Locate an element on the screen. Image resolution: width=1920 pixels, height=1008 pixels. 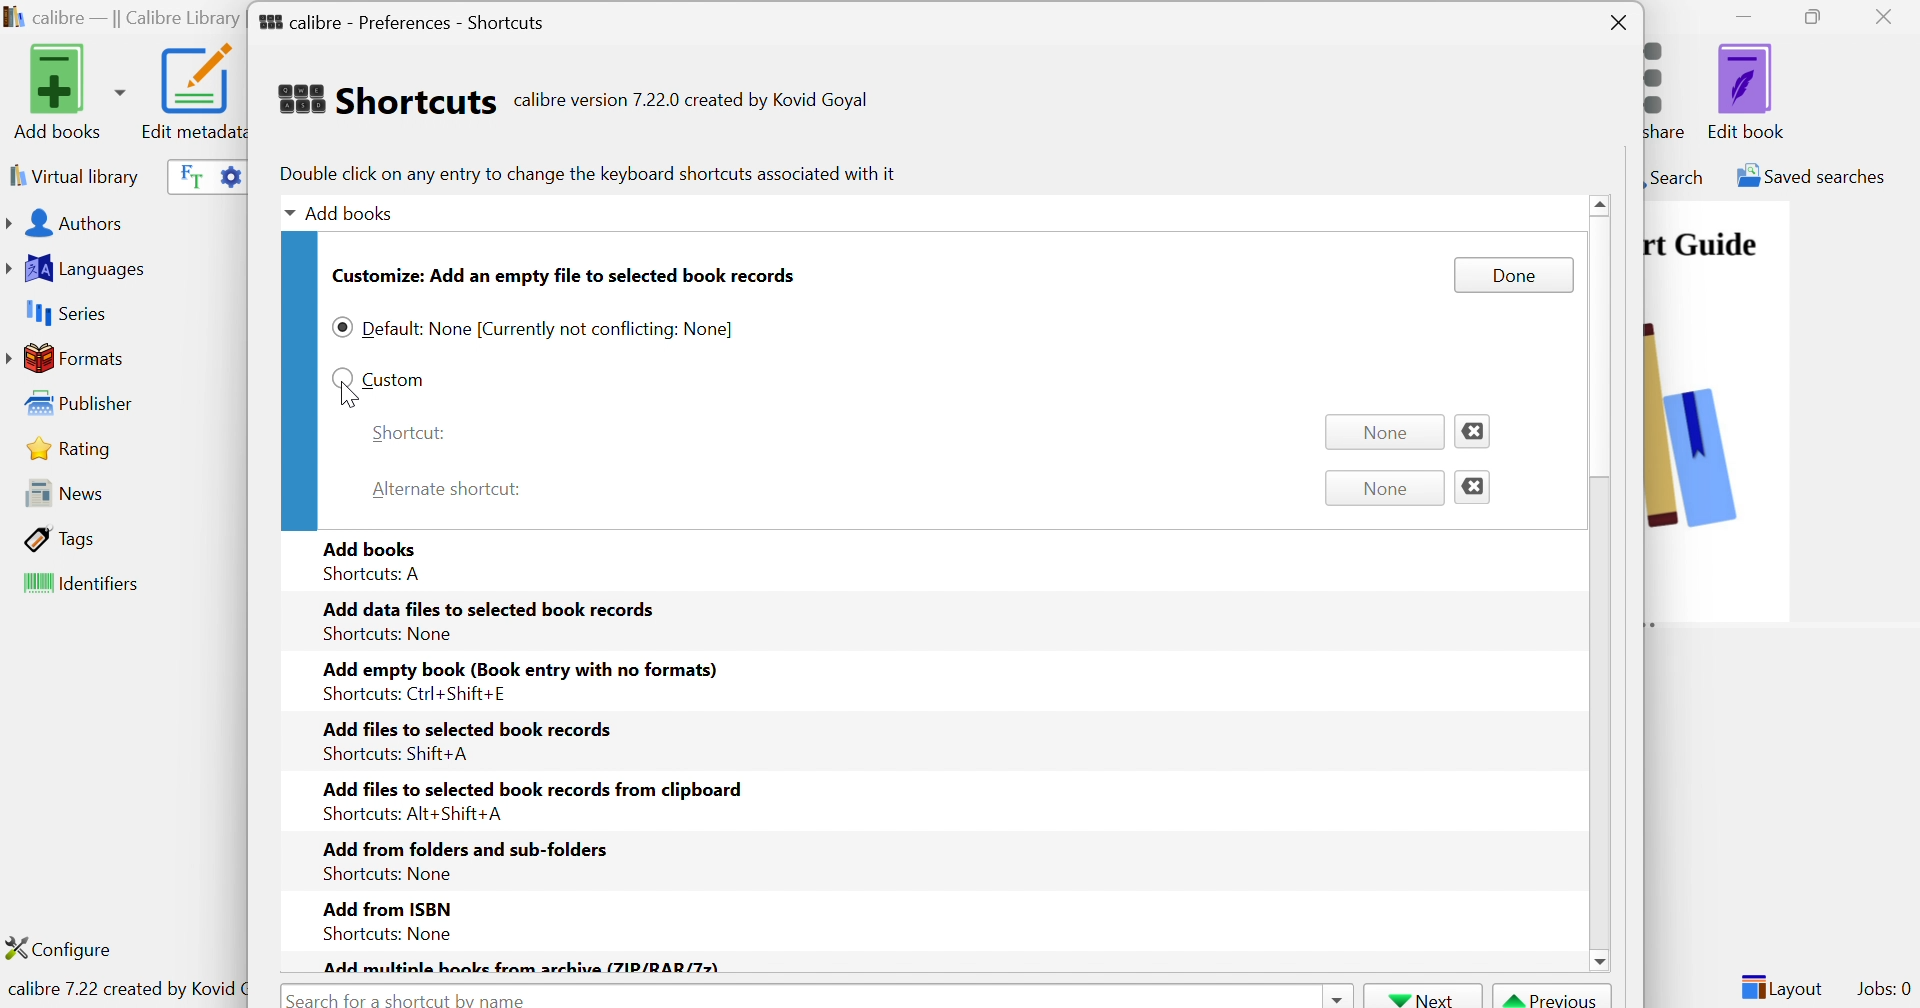
Scroll Bar is located at coordinates (1601, 377).